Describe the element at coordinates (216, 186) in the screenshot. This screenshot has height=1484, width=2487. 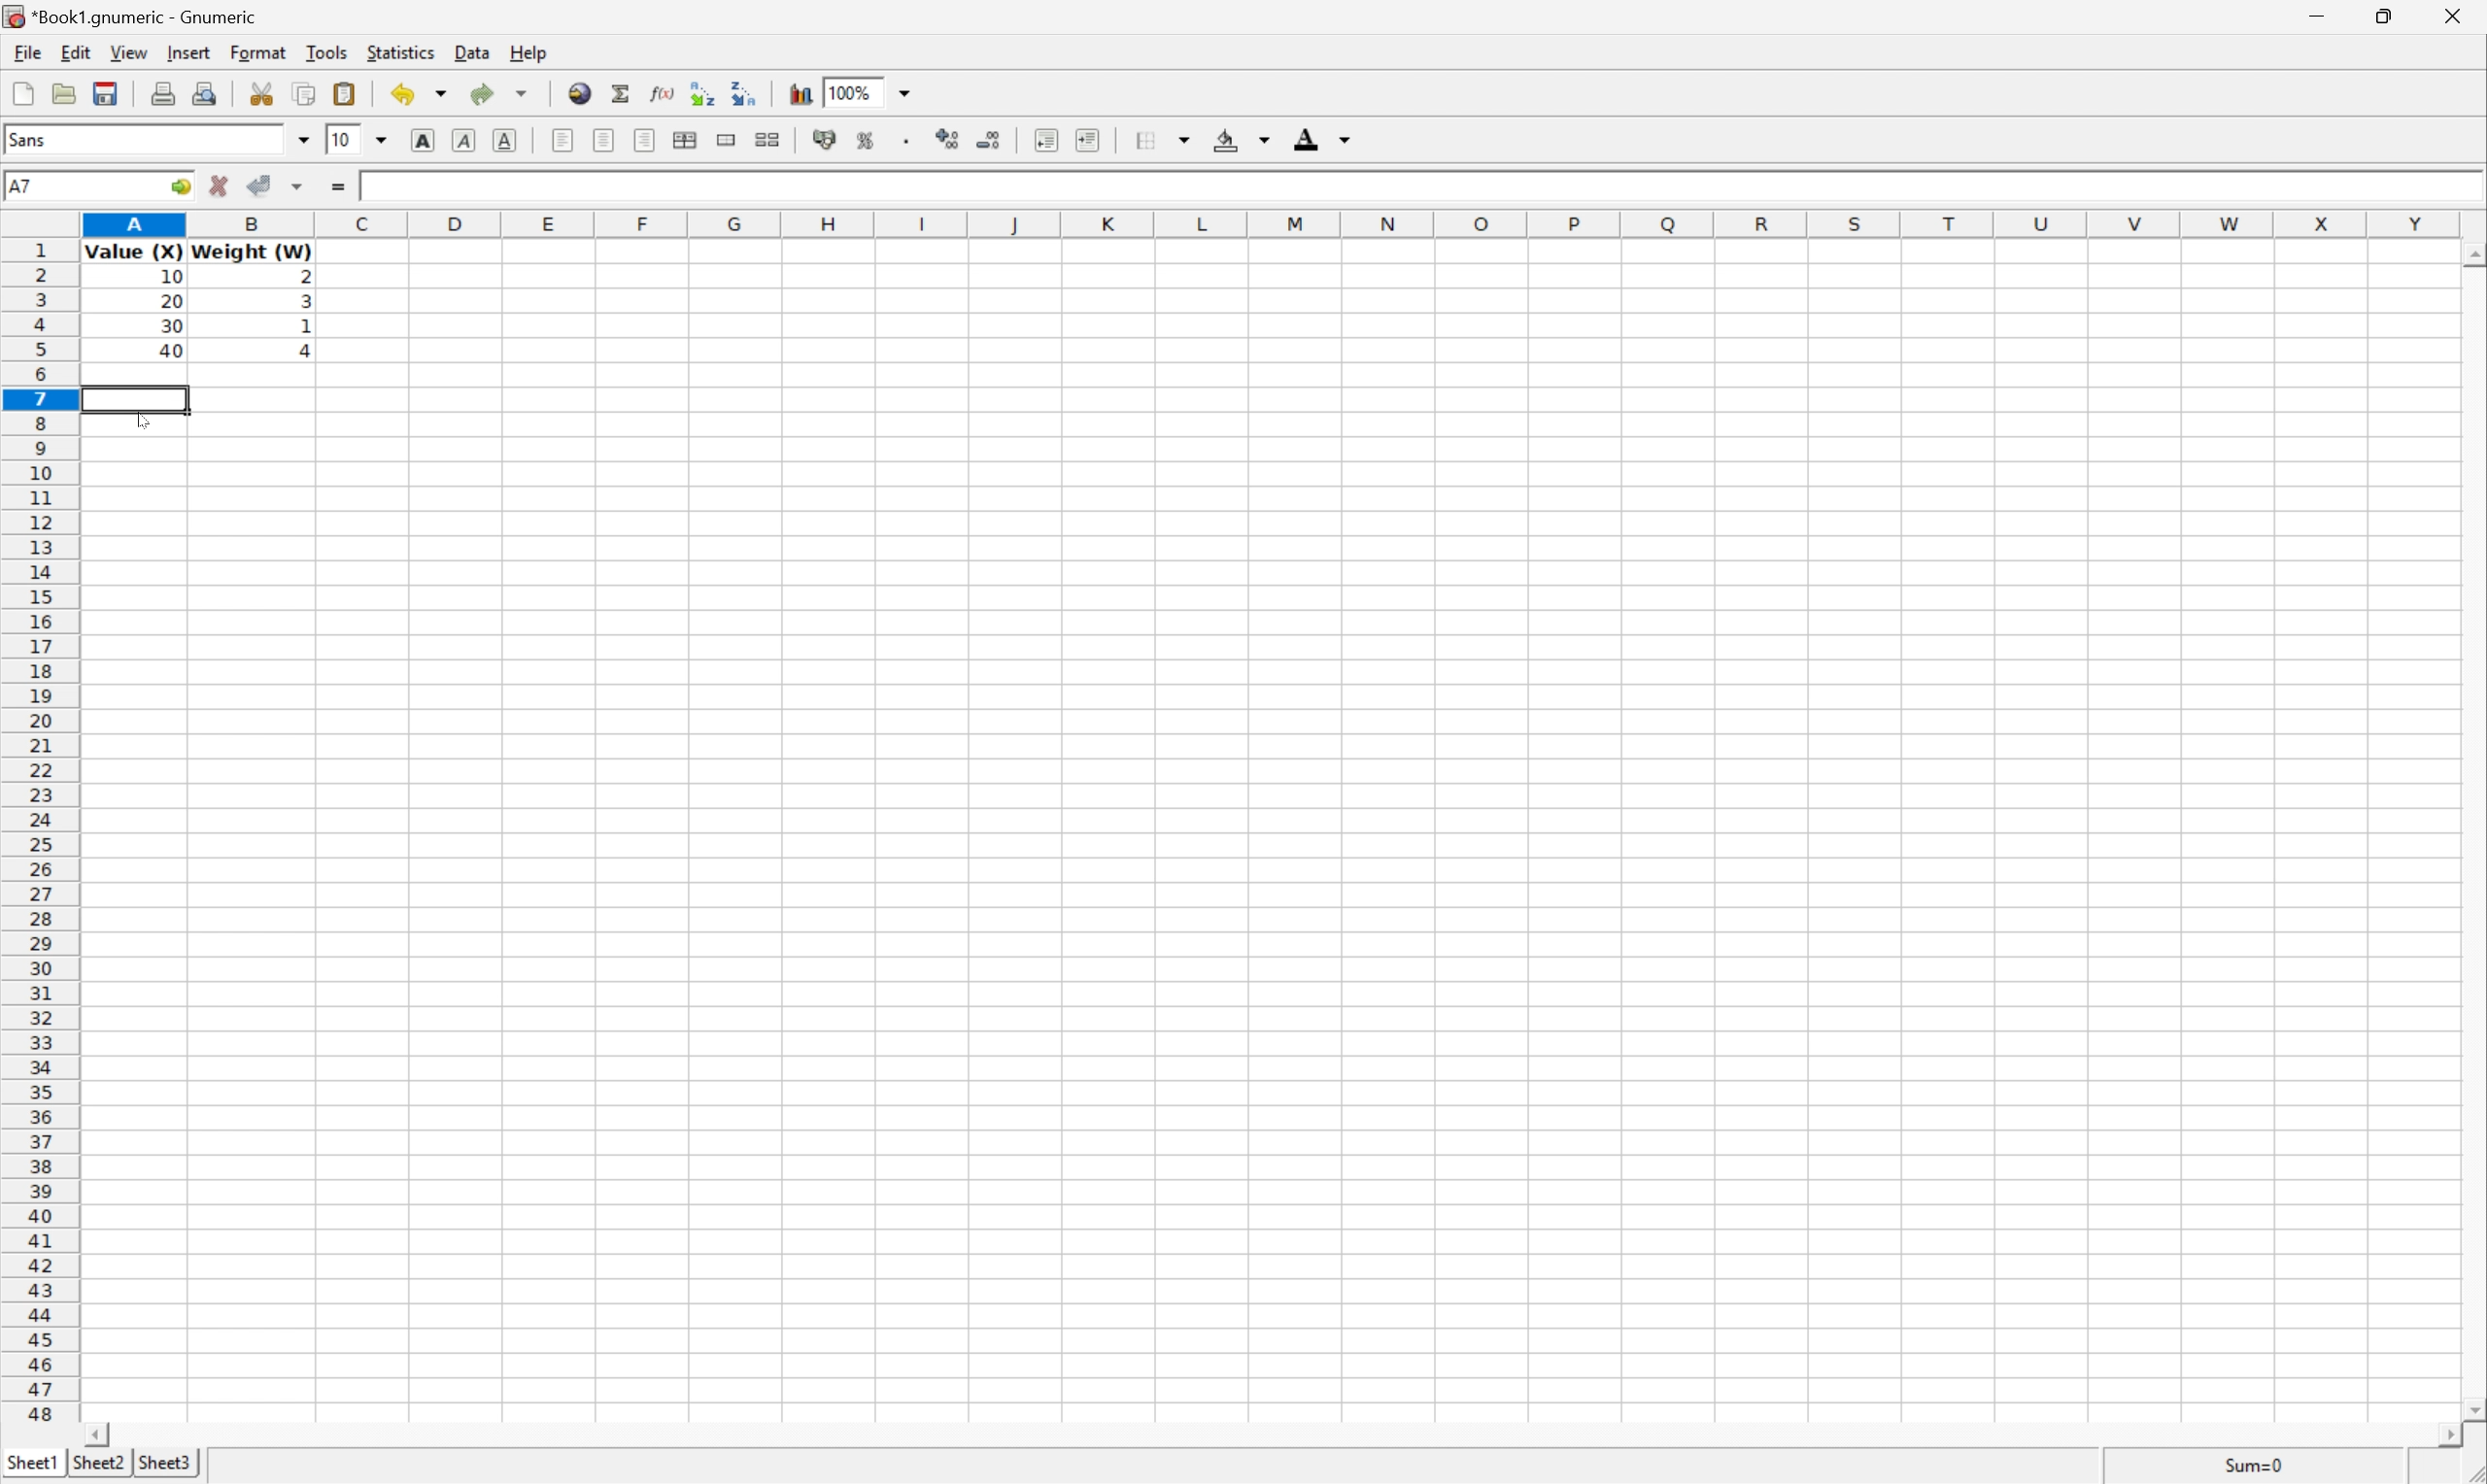
I see `Cancel changes` at that location.